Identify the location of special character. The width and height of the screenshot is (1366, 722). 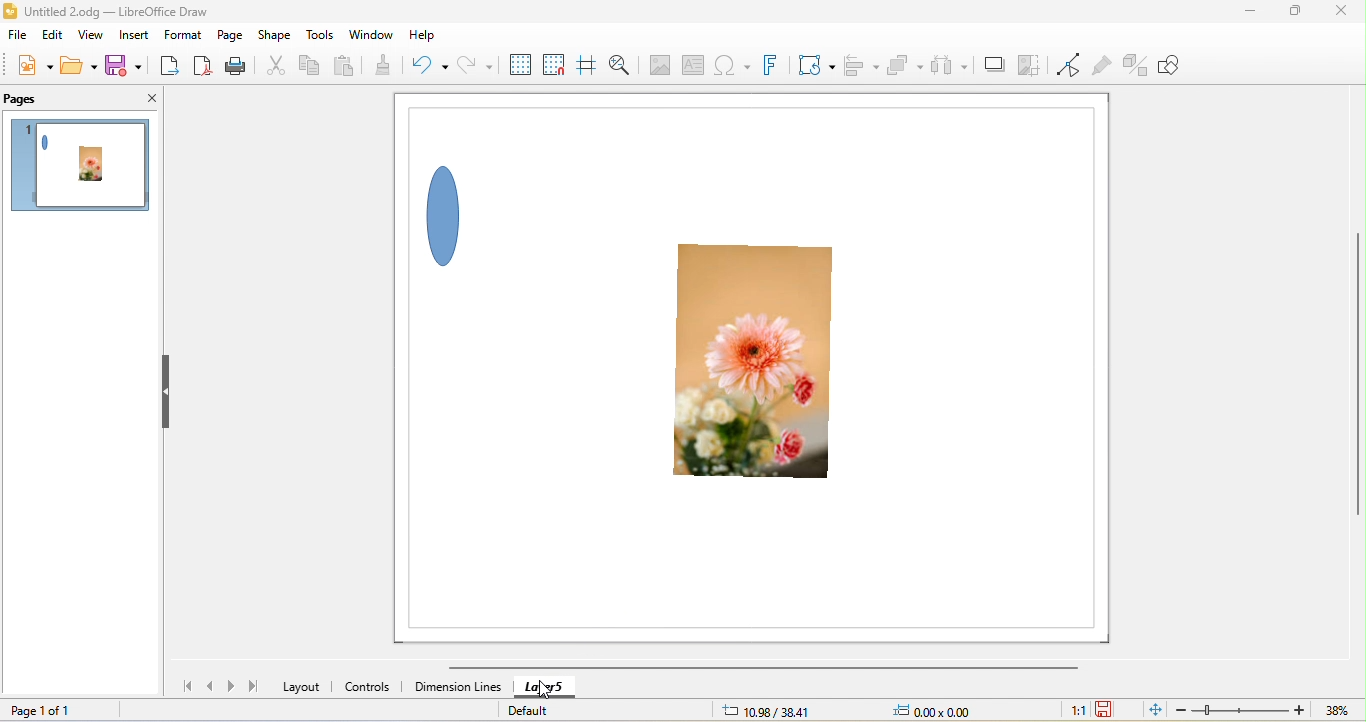
(730, 67).